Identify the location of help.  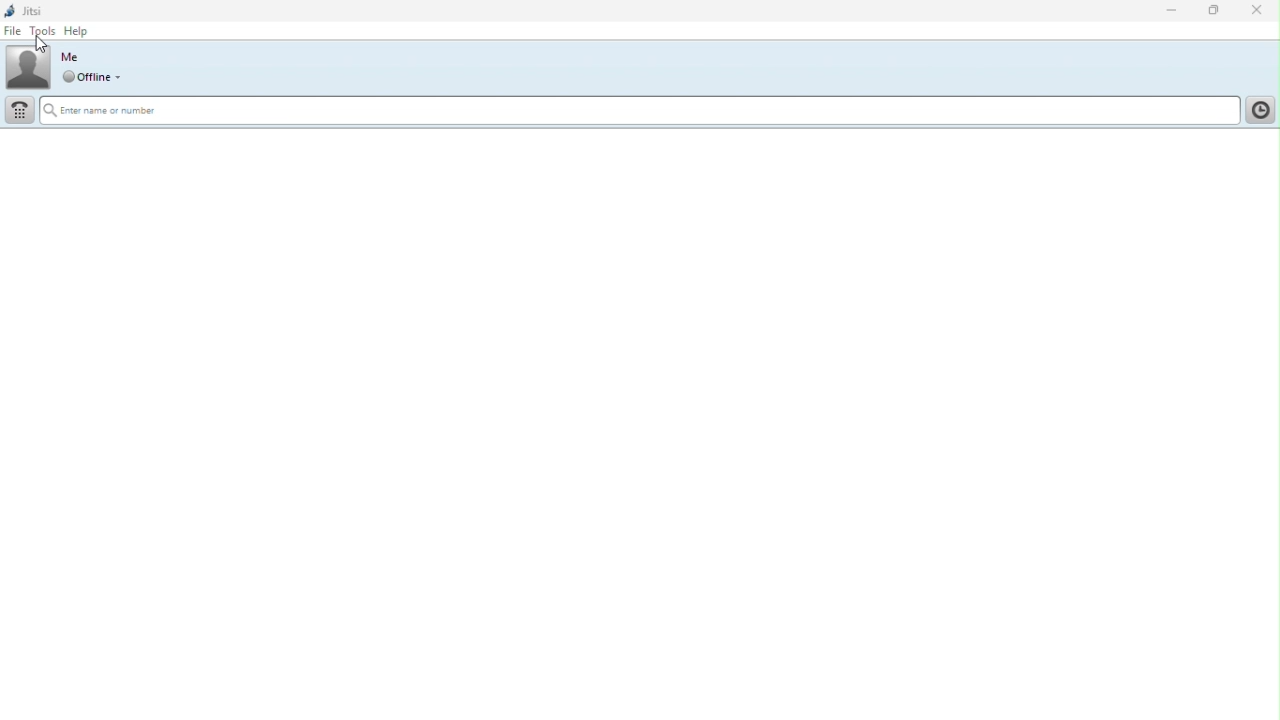
(80, 31).